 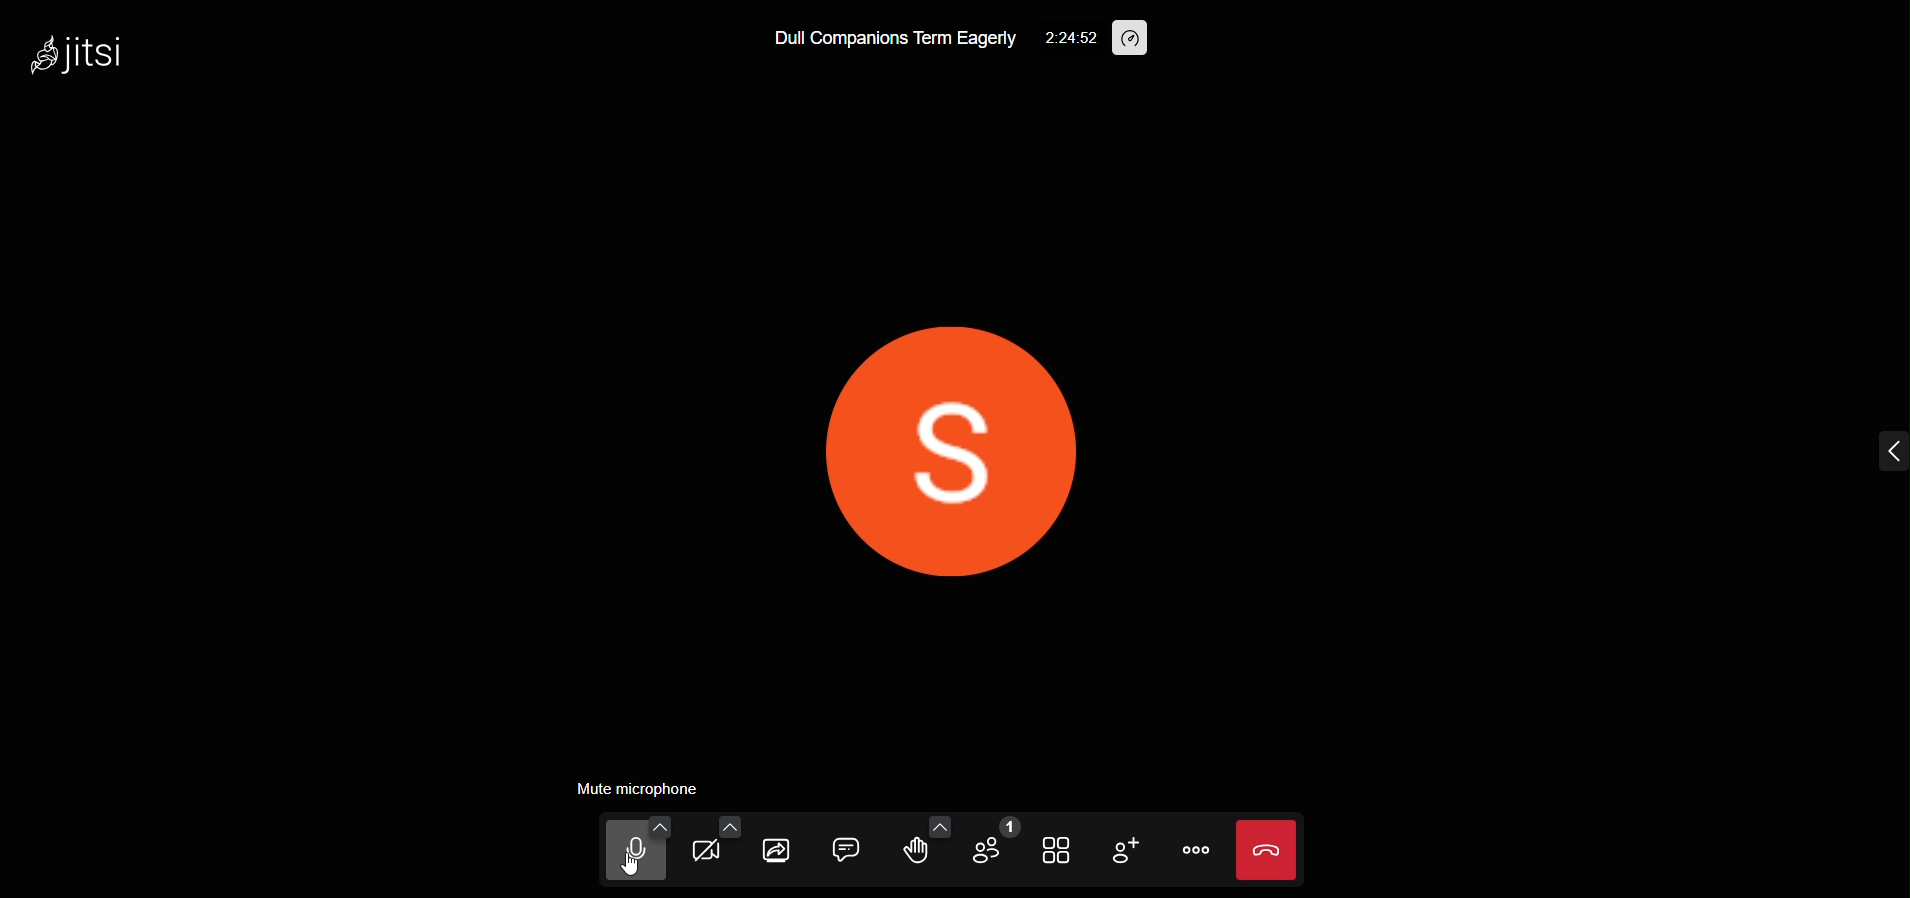 I want to click on chat, so click(x=846, y=847).